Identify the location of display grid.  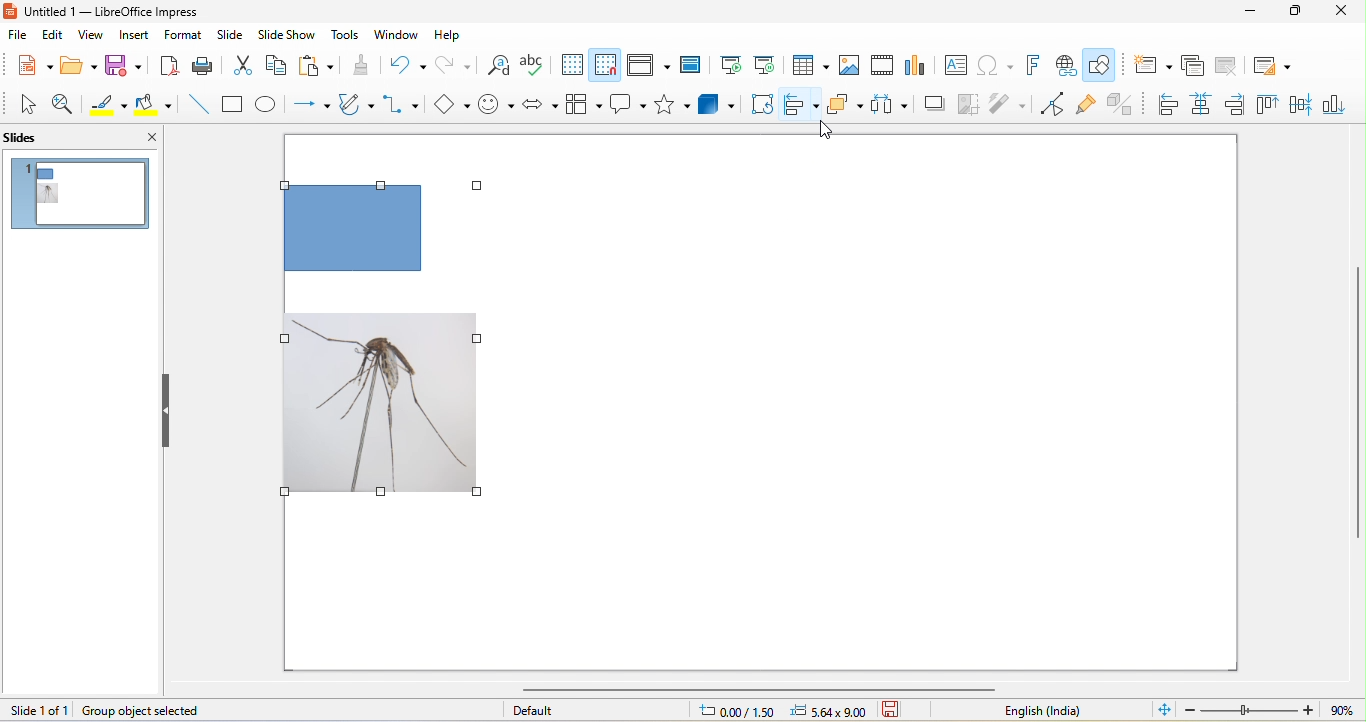
(572, 64).